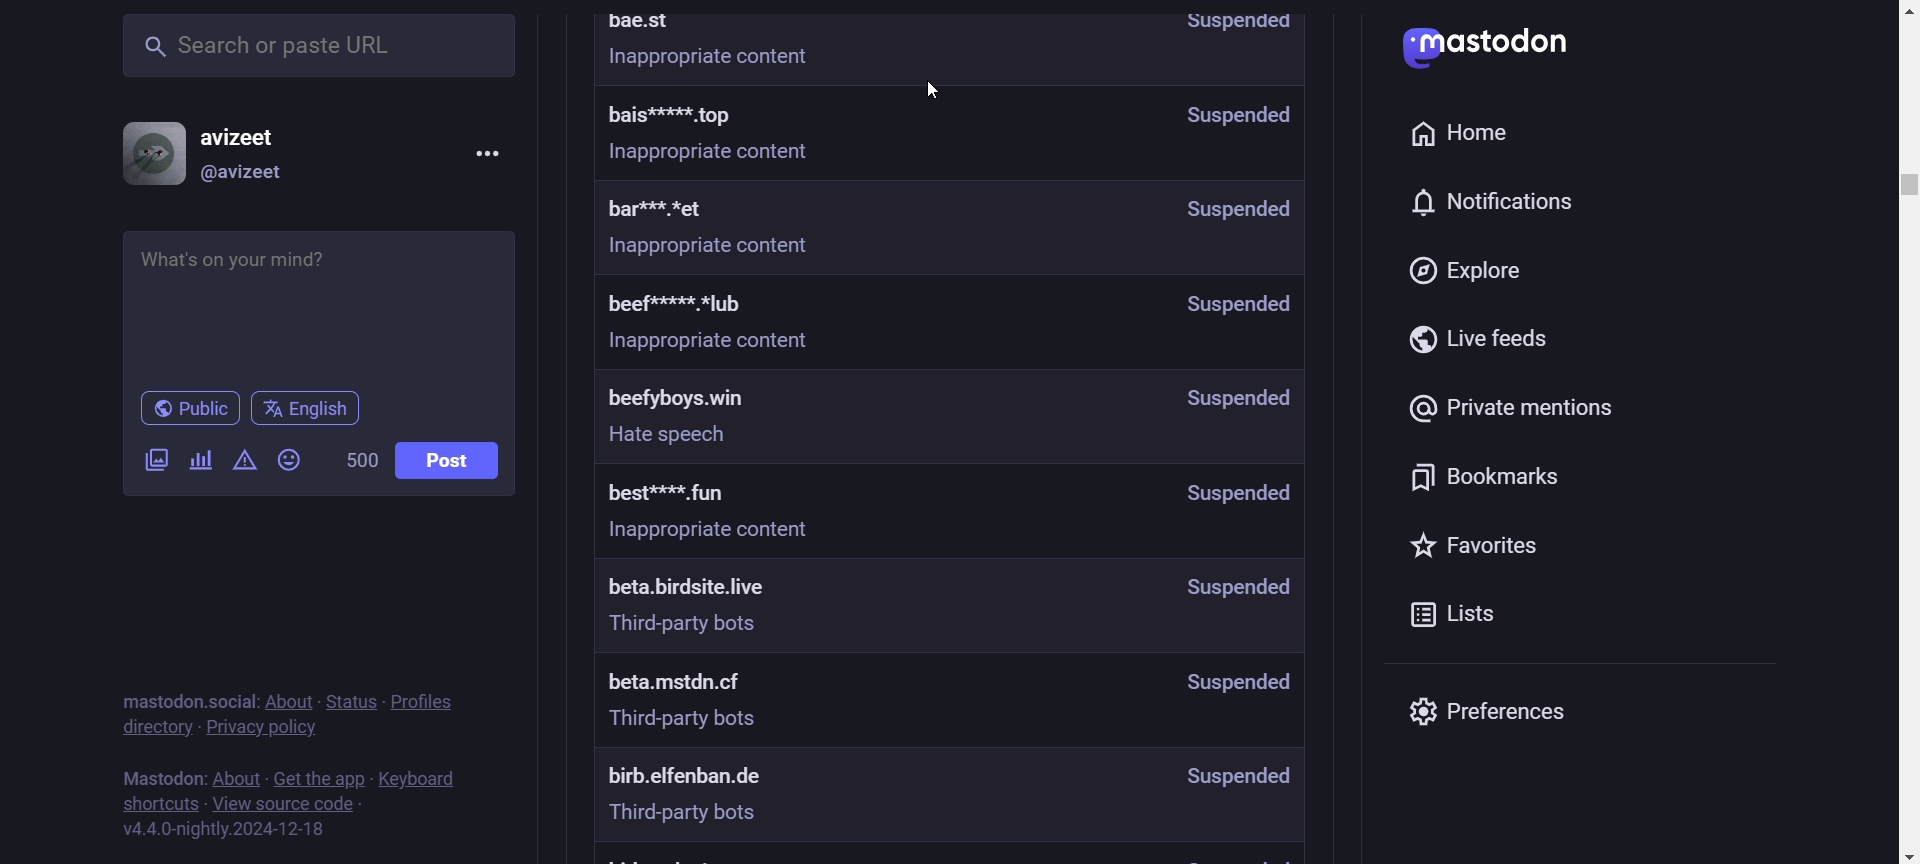  What do you see at coordinates (952, 325) in the screenshot?
I see `moderated server's information` at bounding box center [952, 325].